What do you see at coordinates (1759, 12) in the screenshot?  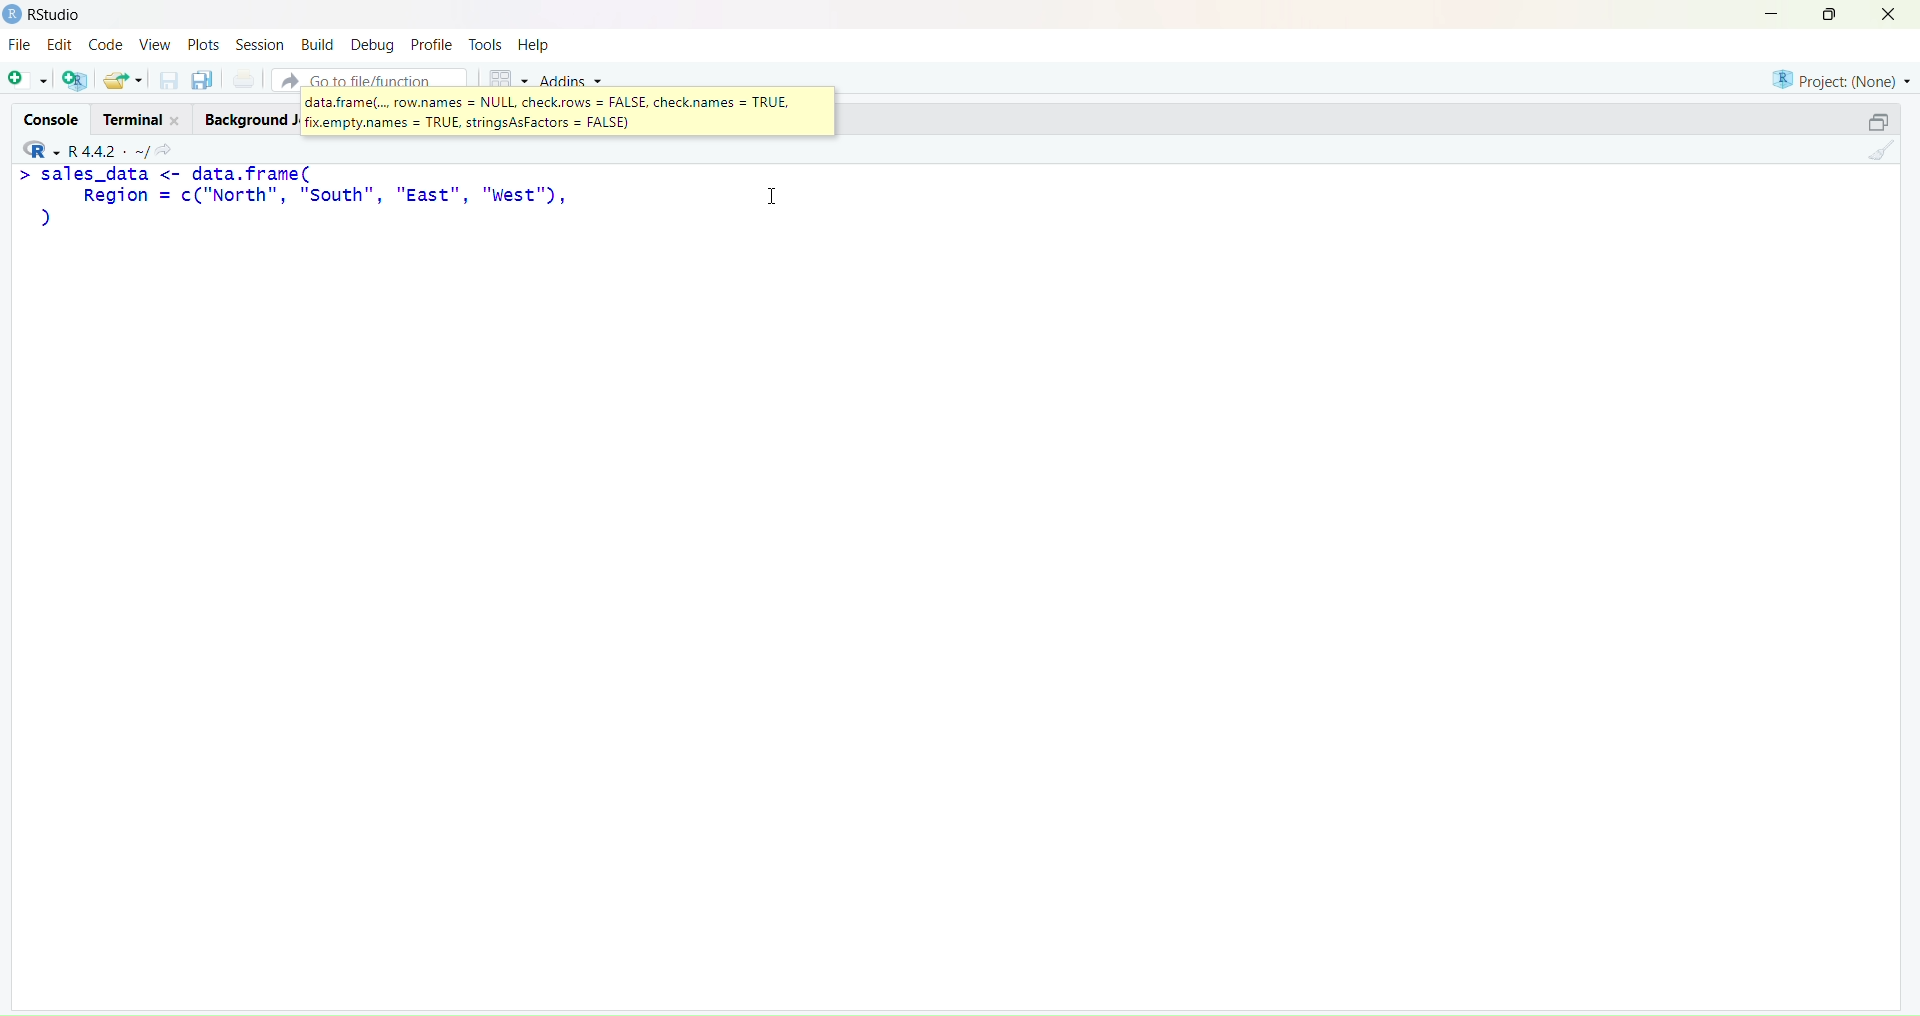 I see `minimise` at bounding box center [1759, 12].